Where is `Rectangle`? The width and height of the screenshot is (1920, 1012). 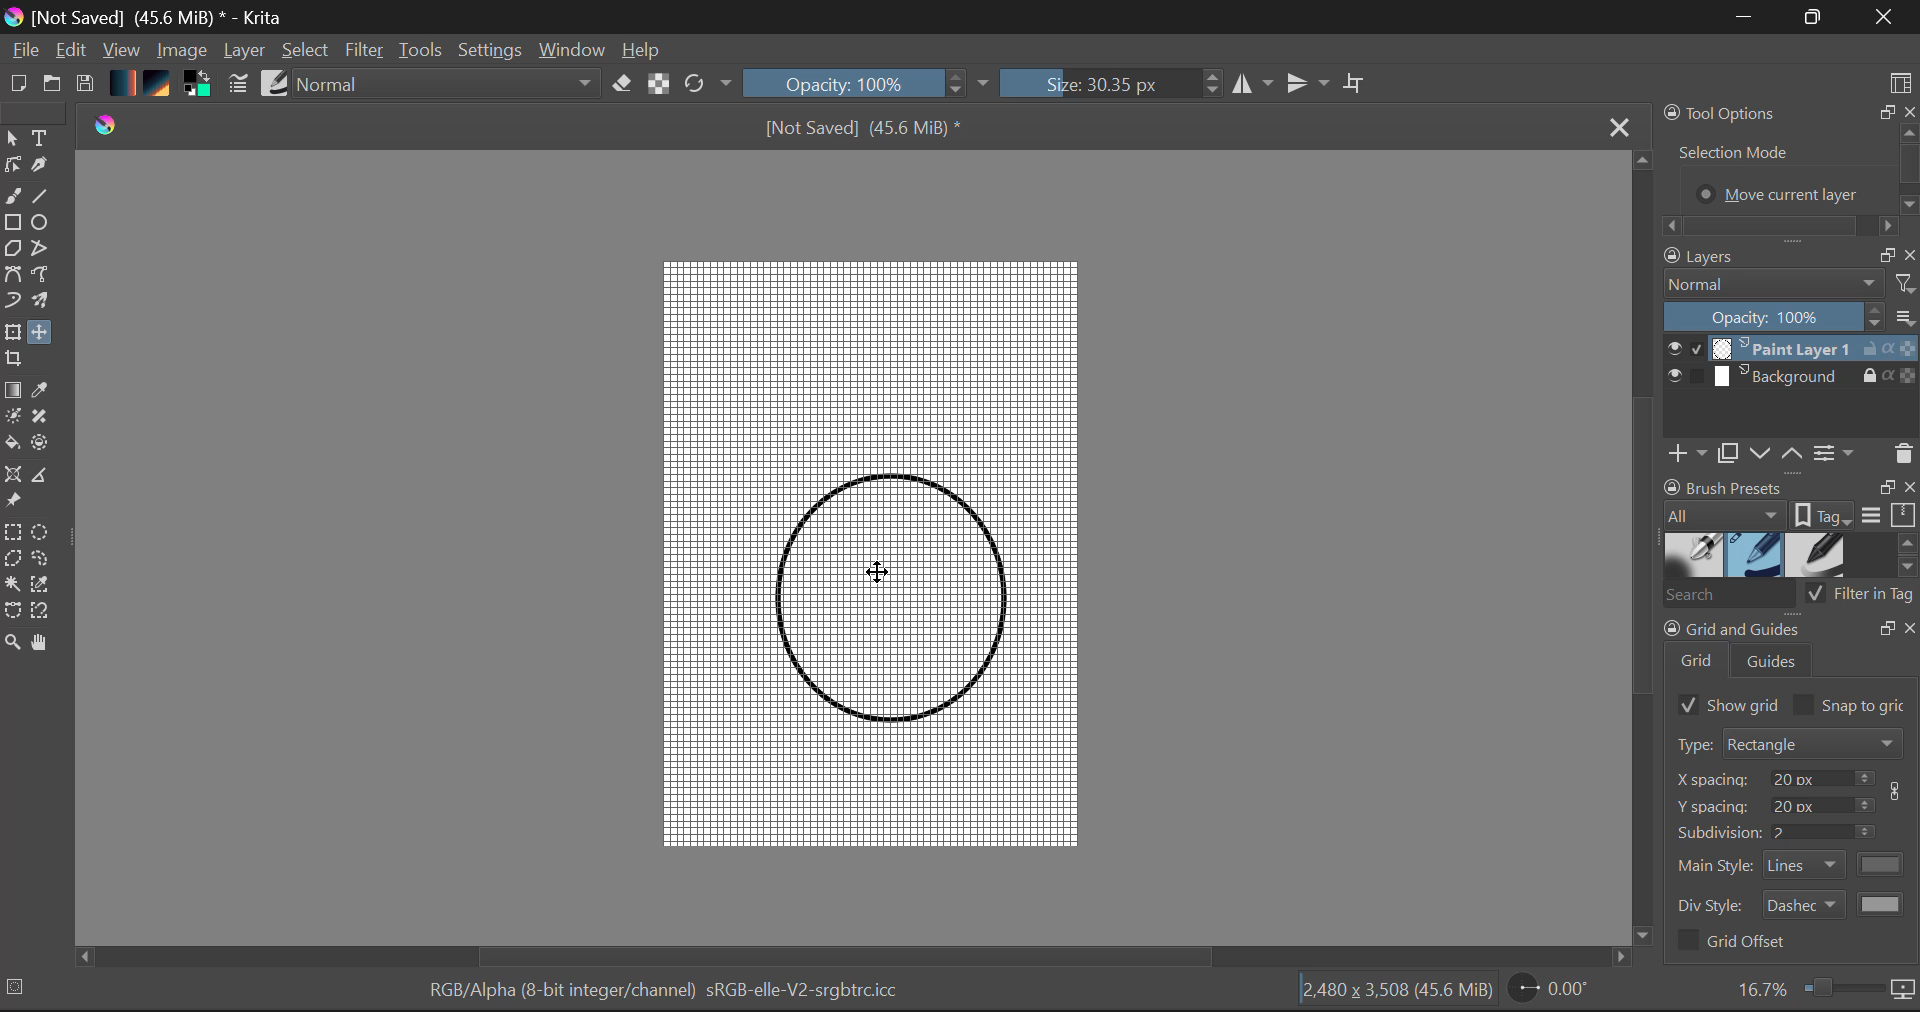
Rectangle is located at coordinates (12, 223).